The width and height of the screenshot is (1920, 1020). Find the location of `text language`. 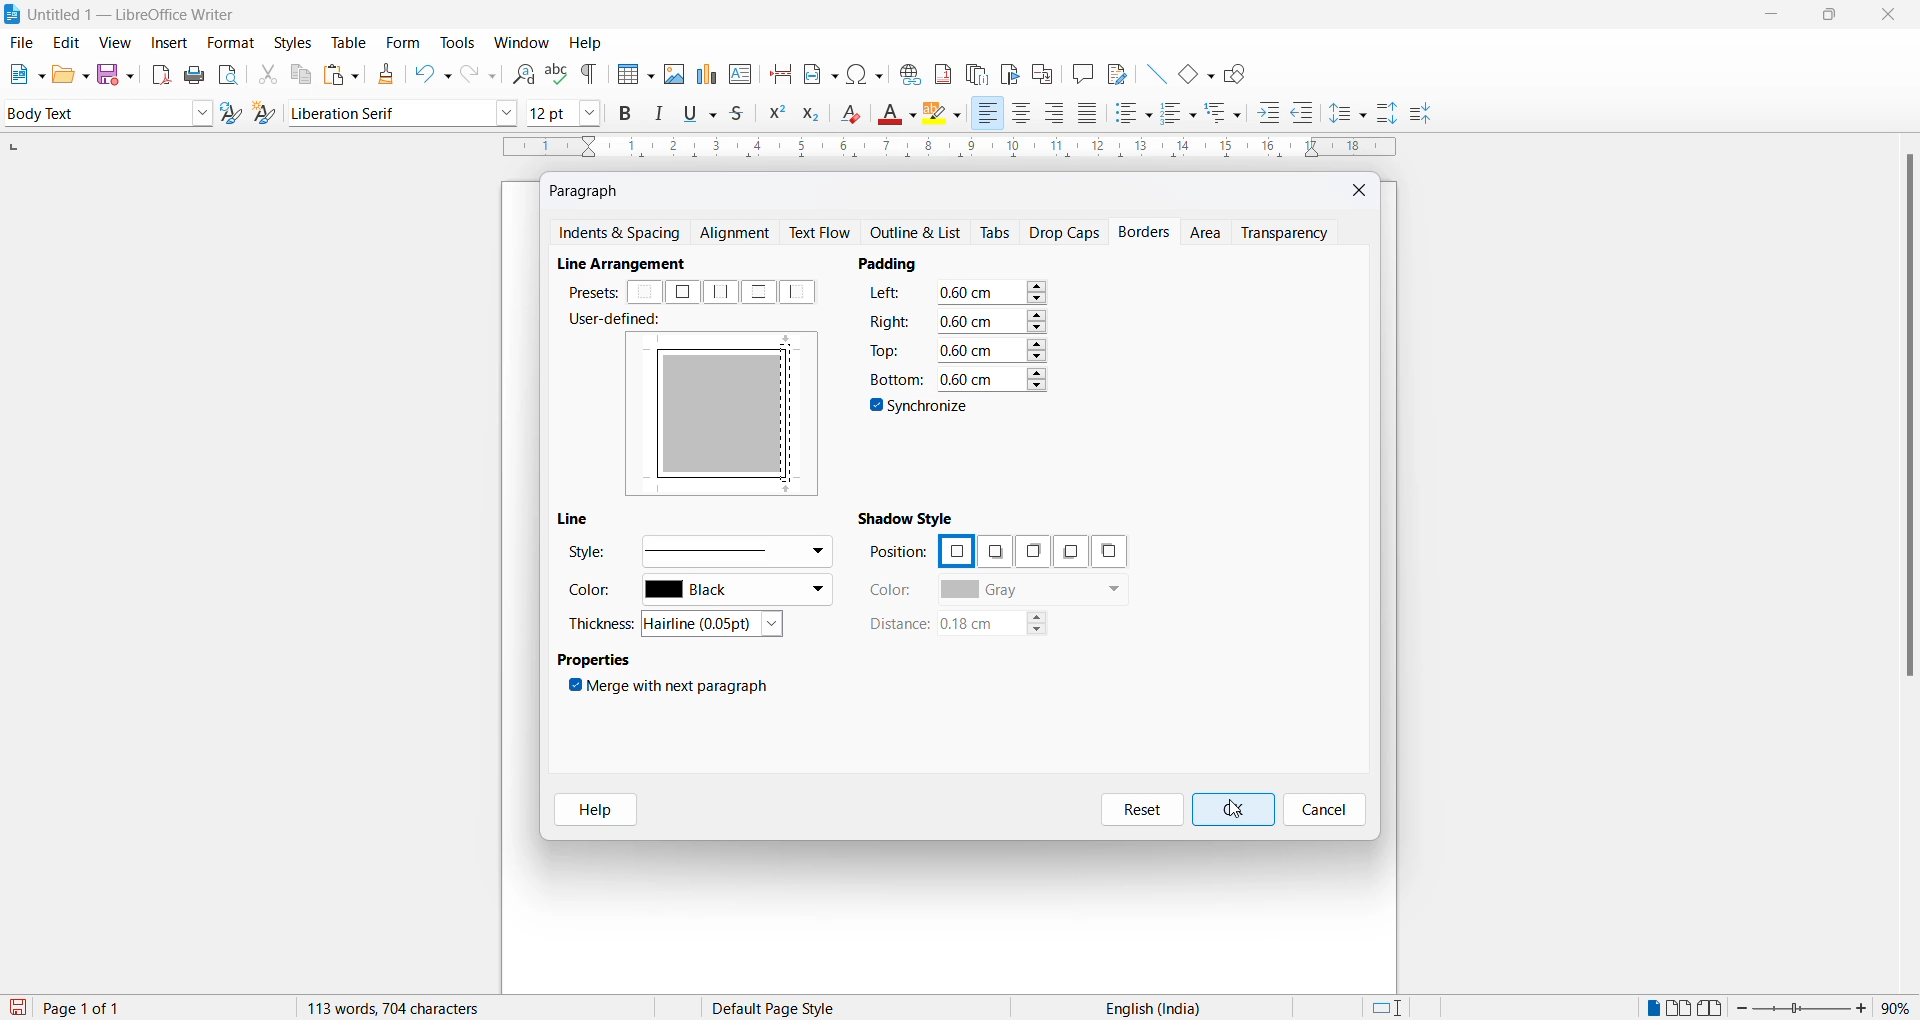

text language is located at coordinates (1145, 1008).